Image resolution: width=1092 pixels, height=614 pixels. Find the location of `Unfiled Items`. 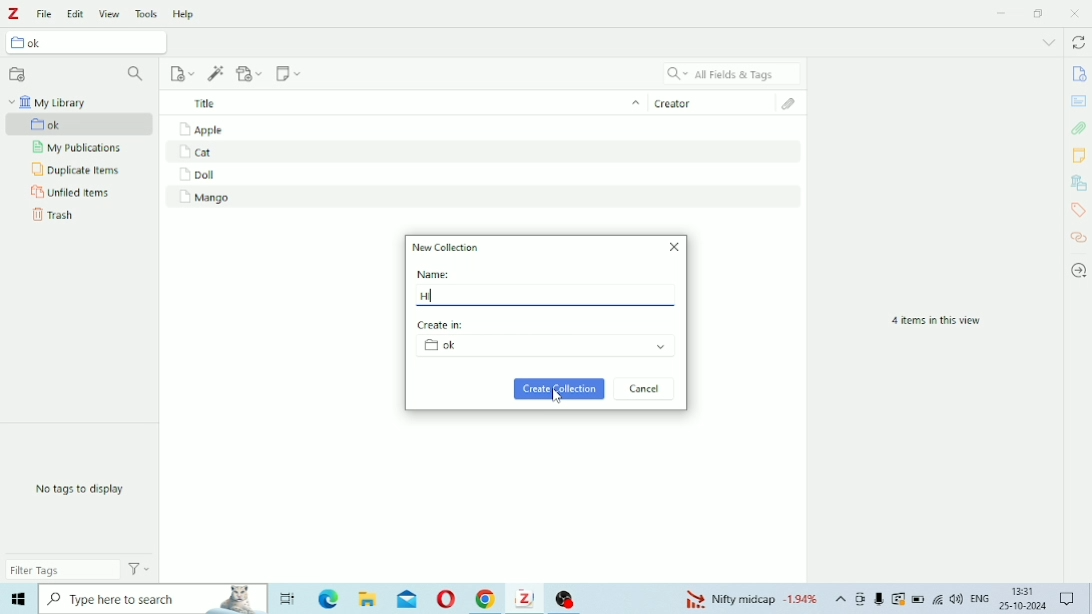

Unfiled Items is located at coordinates (72, 193).